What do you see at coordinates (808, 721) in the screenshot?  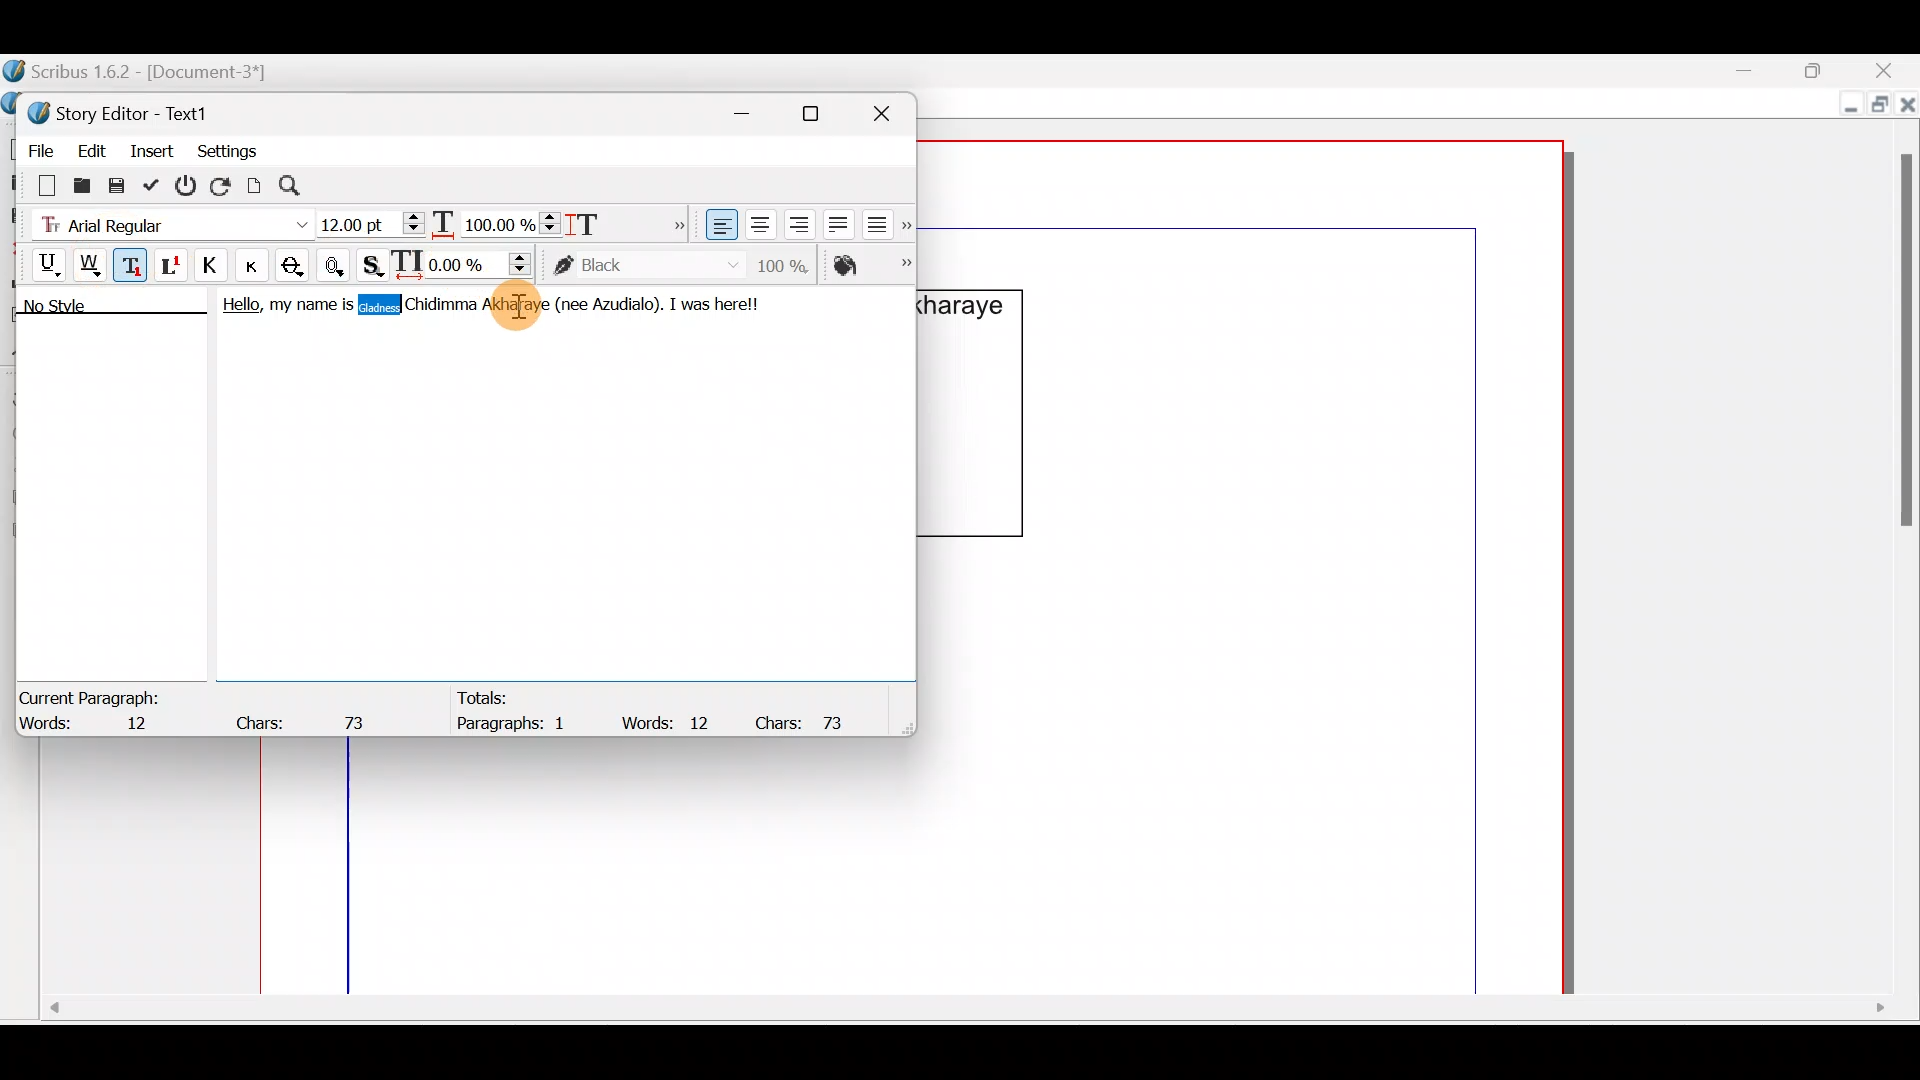 I see `Chars: 73` at bounding box center [808, 721].